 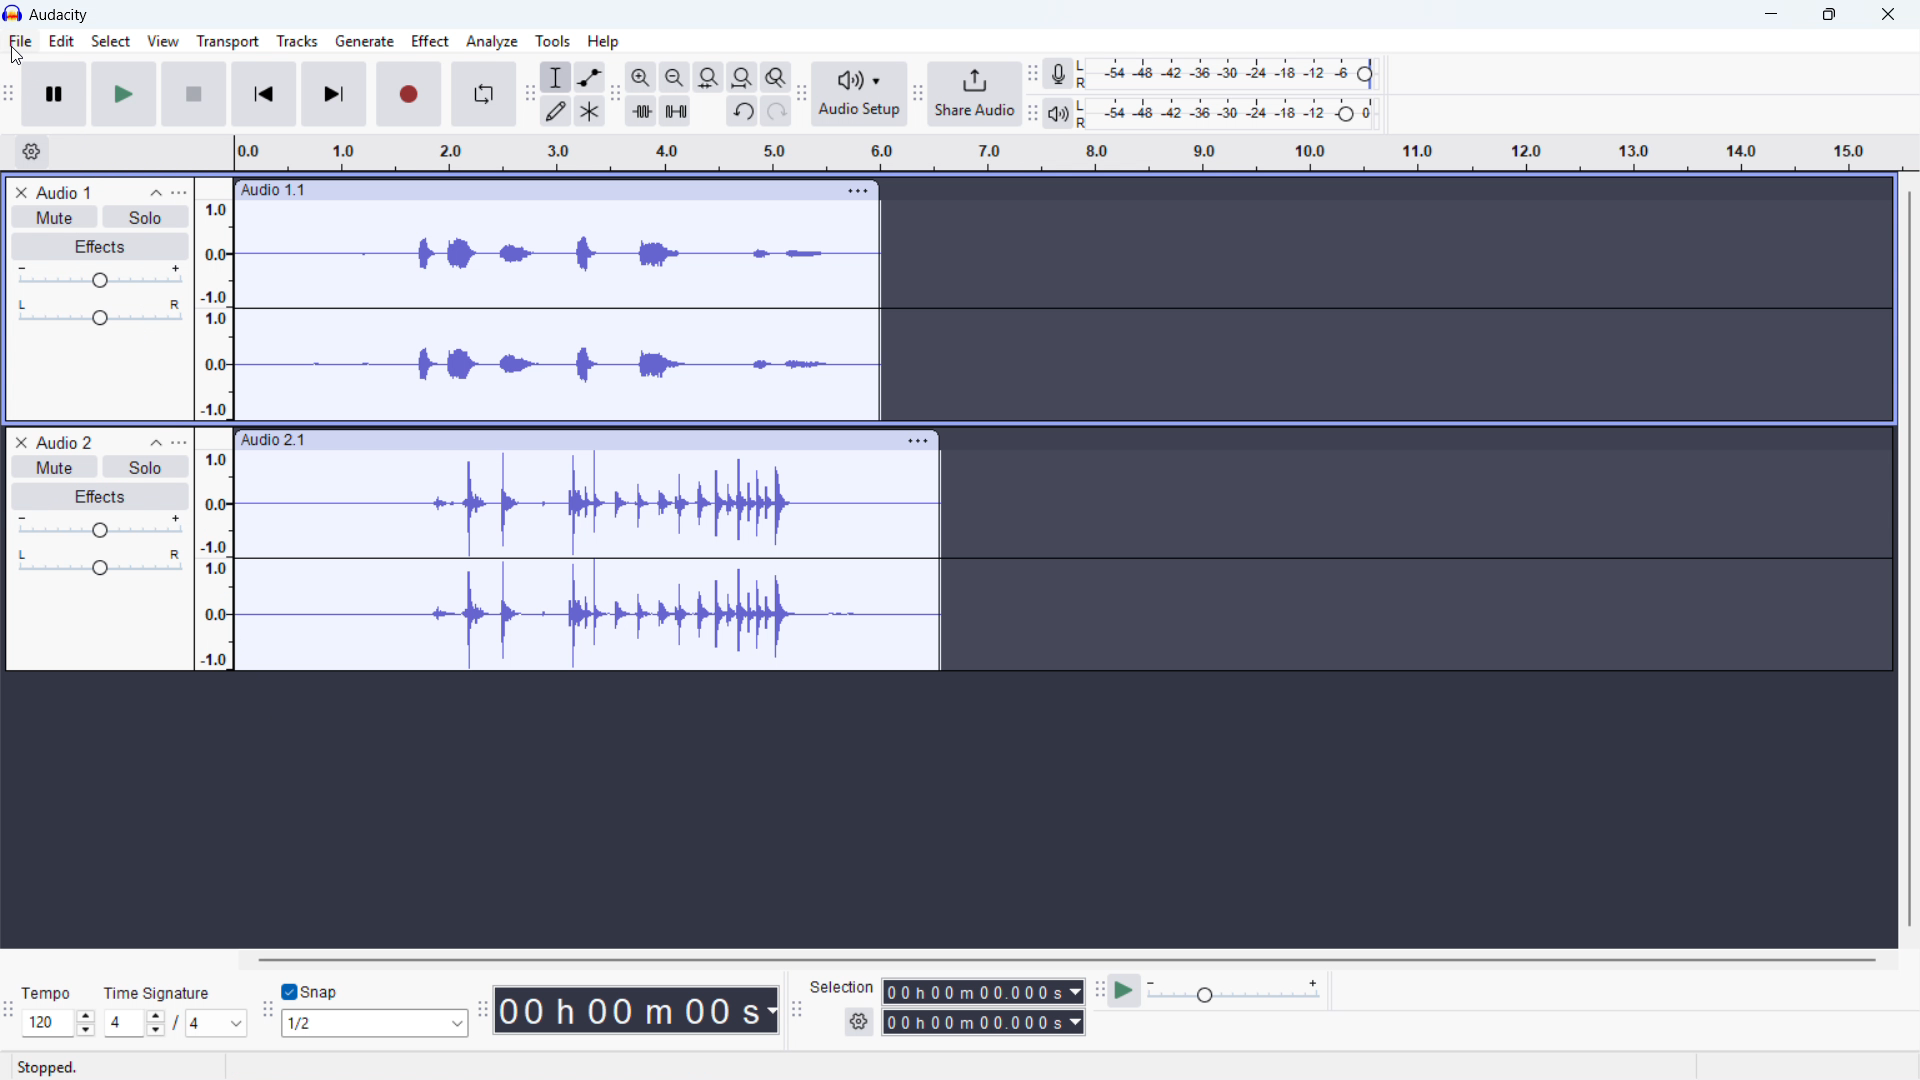 I want to click on Set time signature , so click(x=177, y=1024).